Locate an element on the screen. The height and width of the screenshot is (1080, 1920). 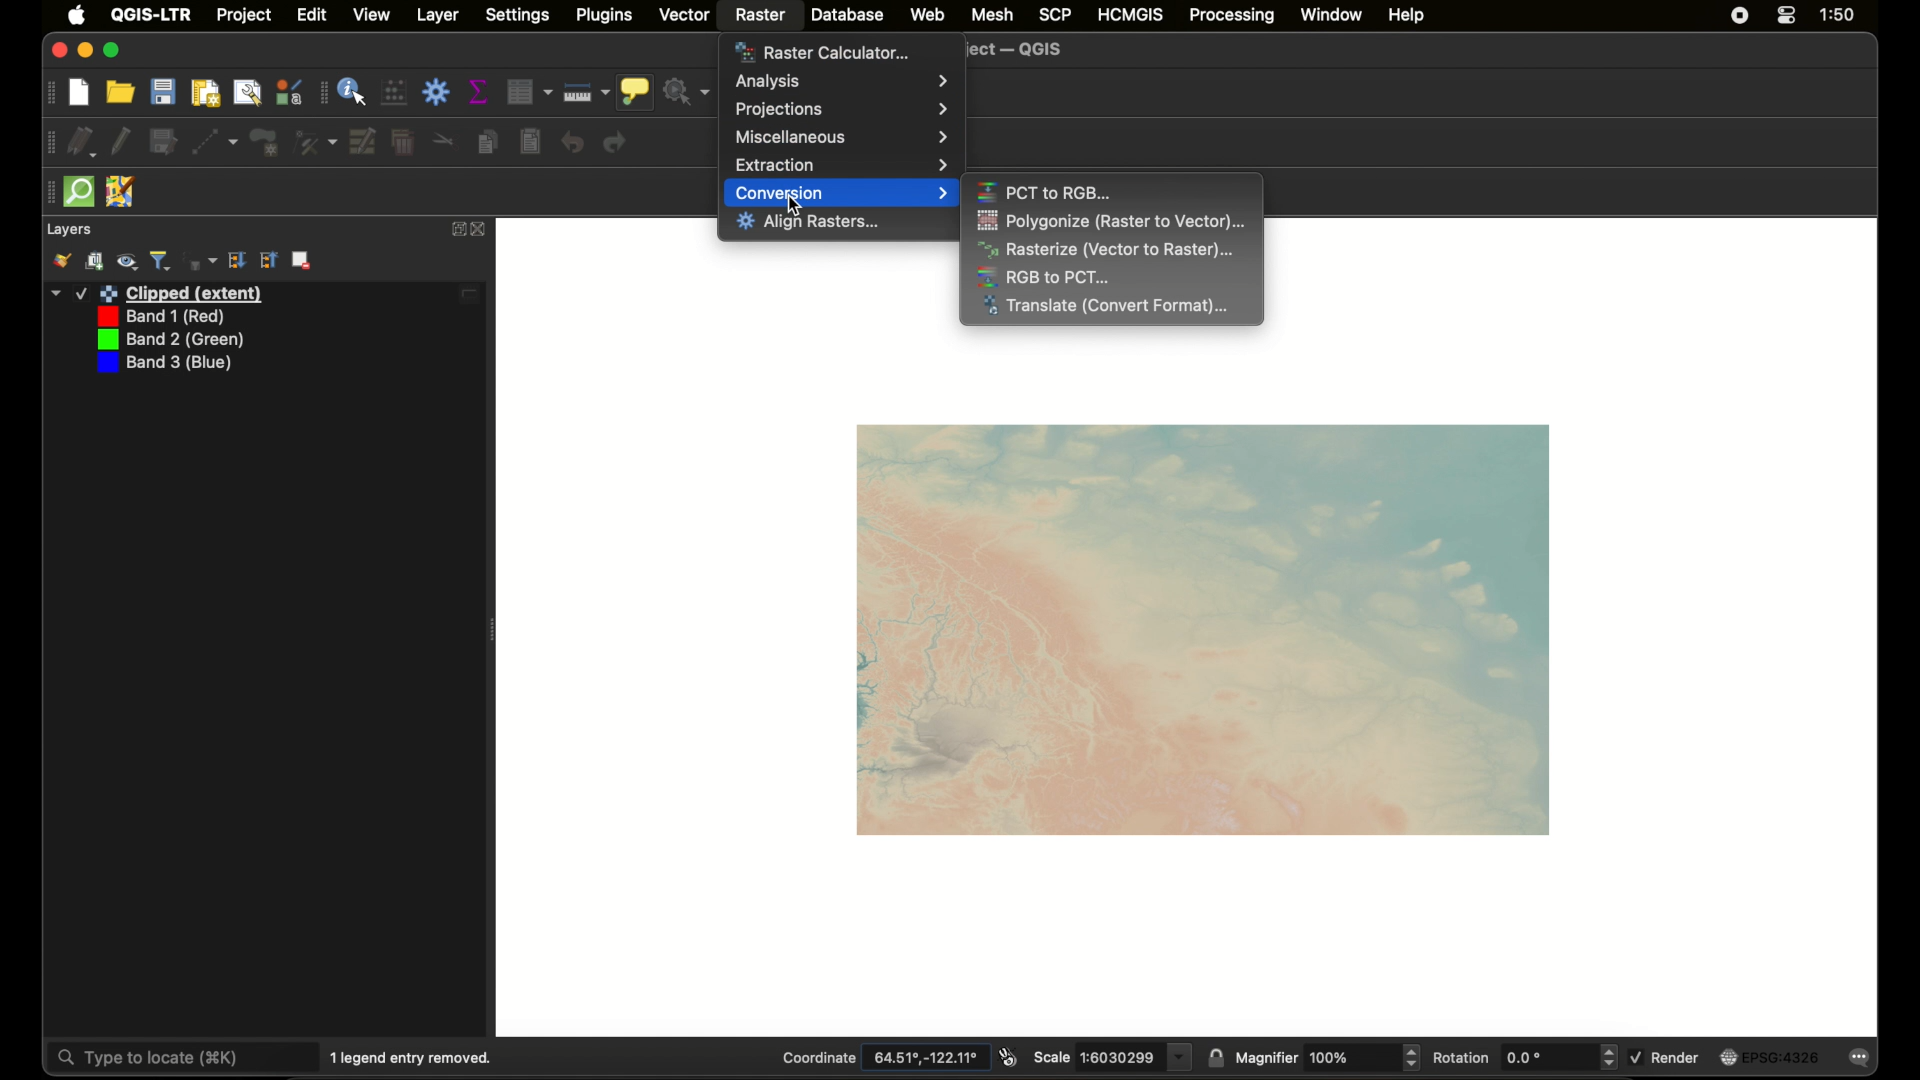
drag handke is located at coordinates (49, 142).